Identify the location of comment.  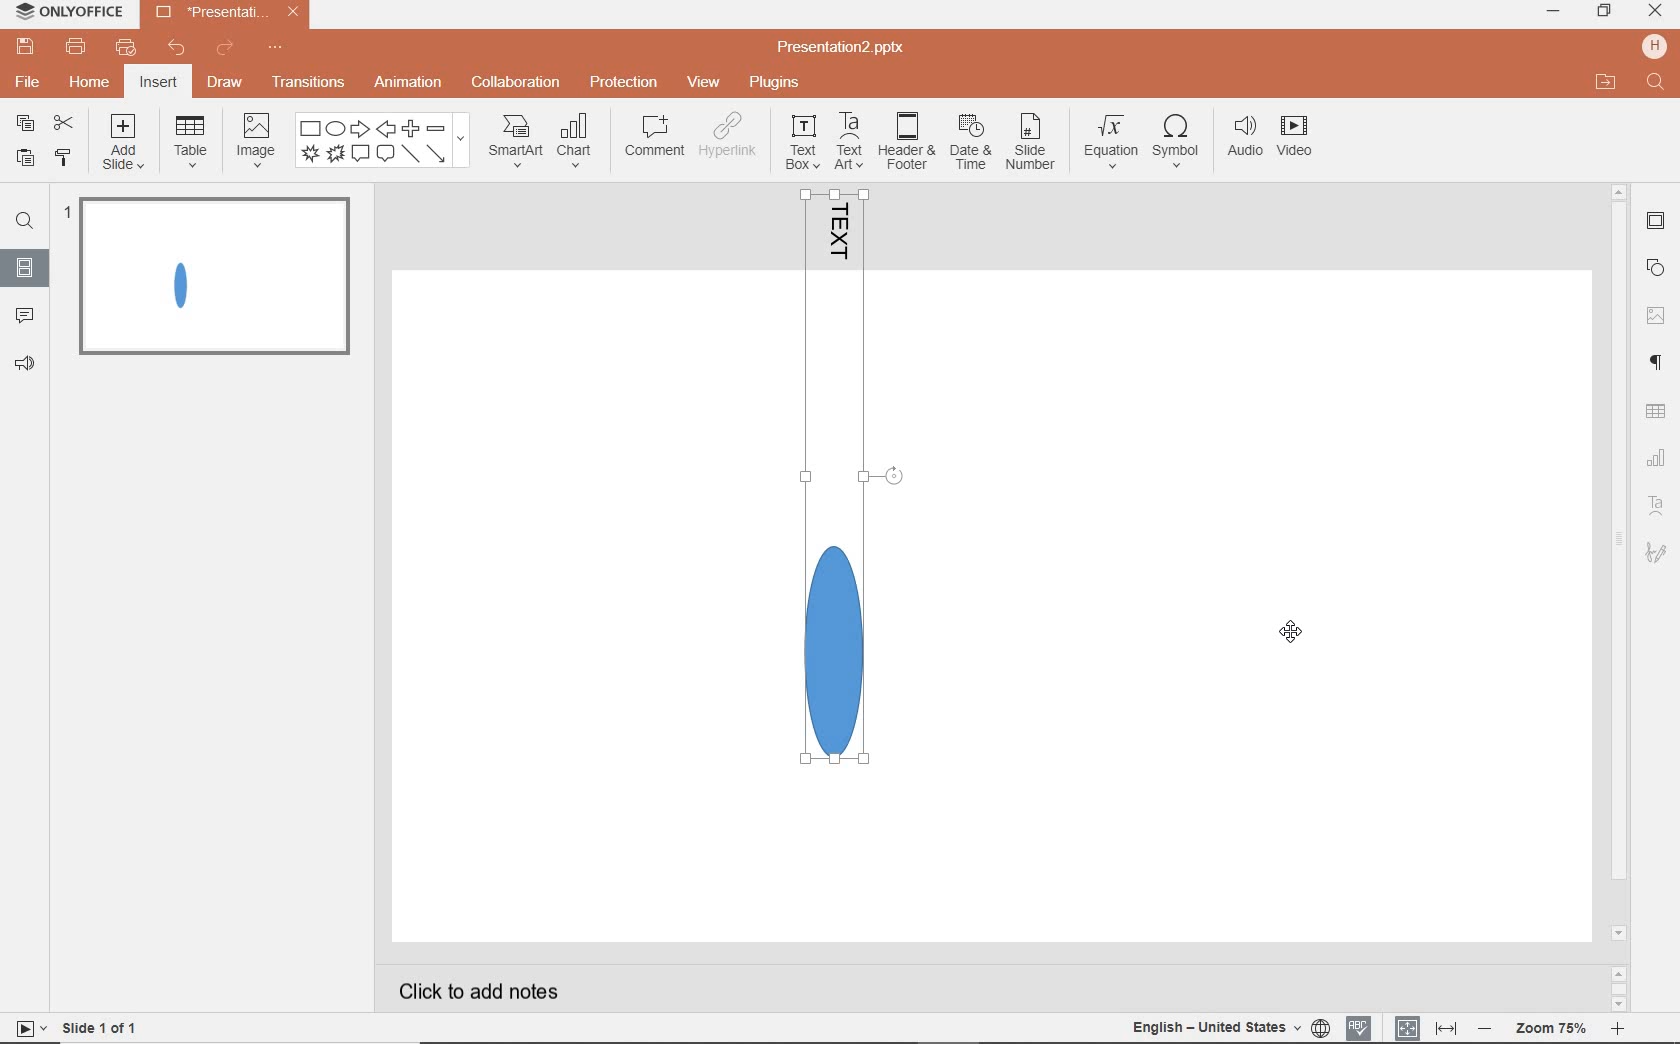
(655, 136).